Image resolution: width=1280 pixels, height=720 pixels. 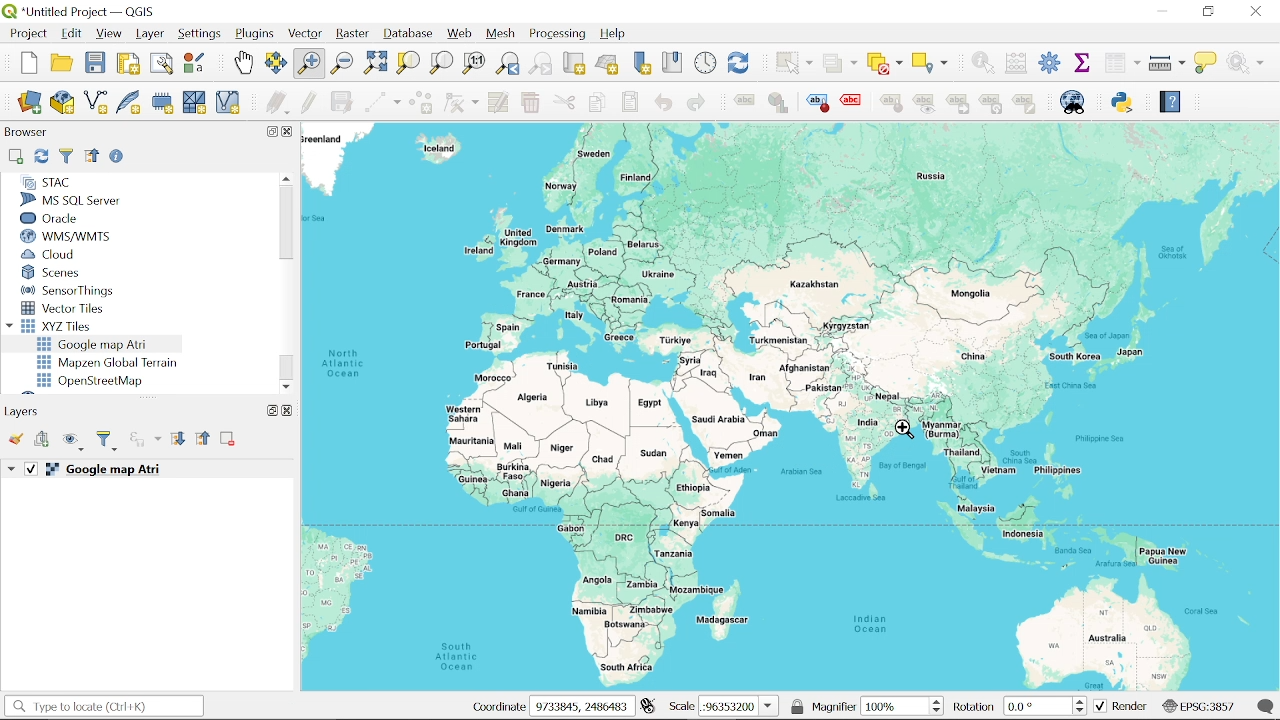 What do you see at coordinates (289, 132) in the screenshot?
I see `Close Browser` at bounding box center [289, 132].